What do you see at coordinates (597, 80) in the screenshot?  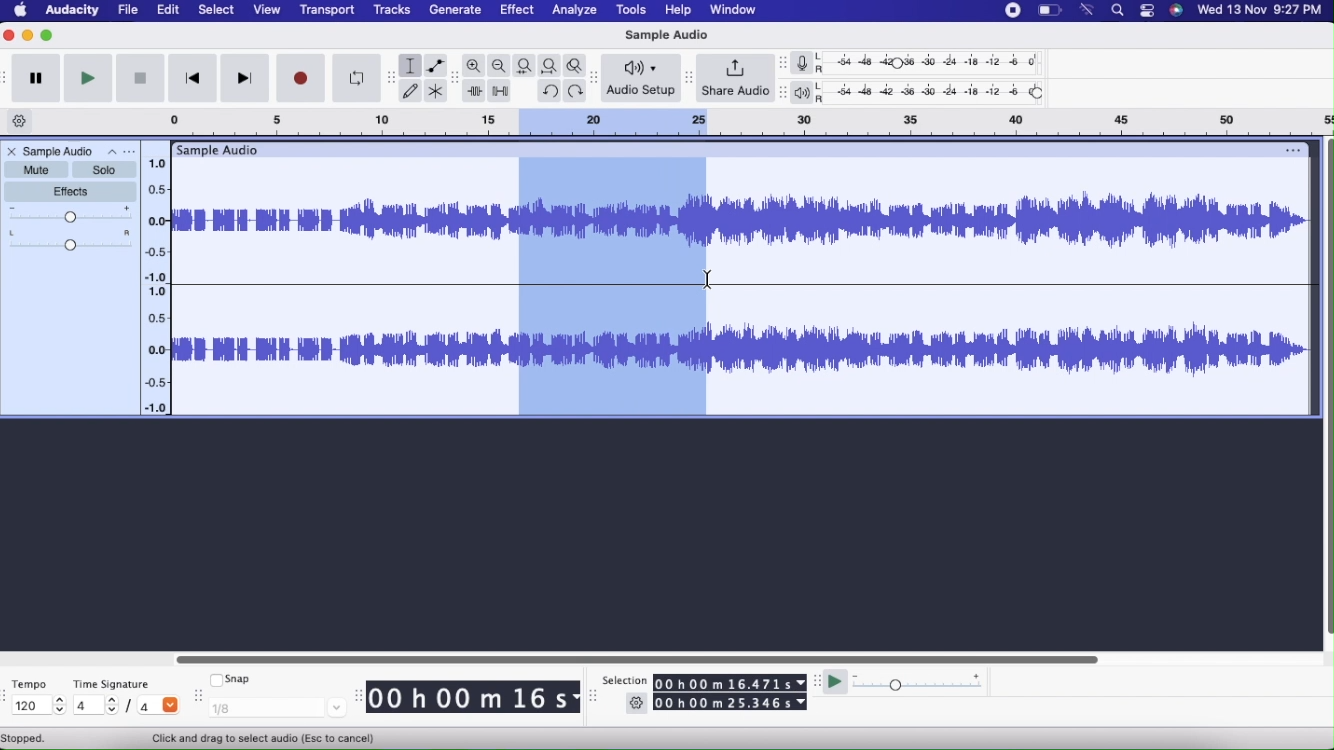 I see `move toolbar` at bounding box center [597, 80].